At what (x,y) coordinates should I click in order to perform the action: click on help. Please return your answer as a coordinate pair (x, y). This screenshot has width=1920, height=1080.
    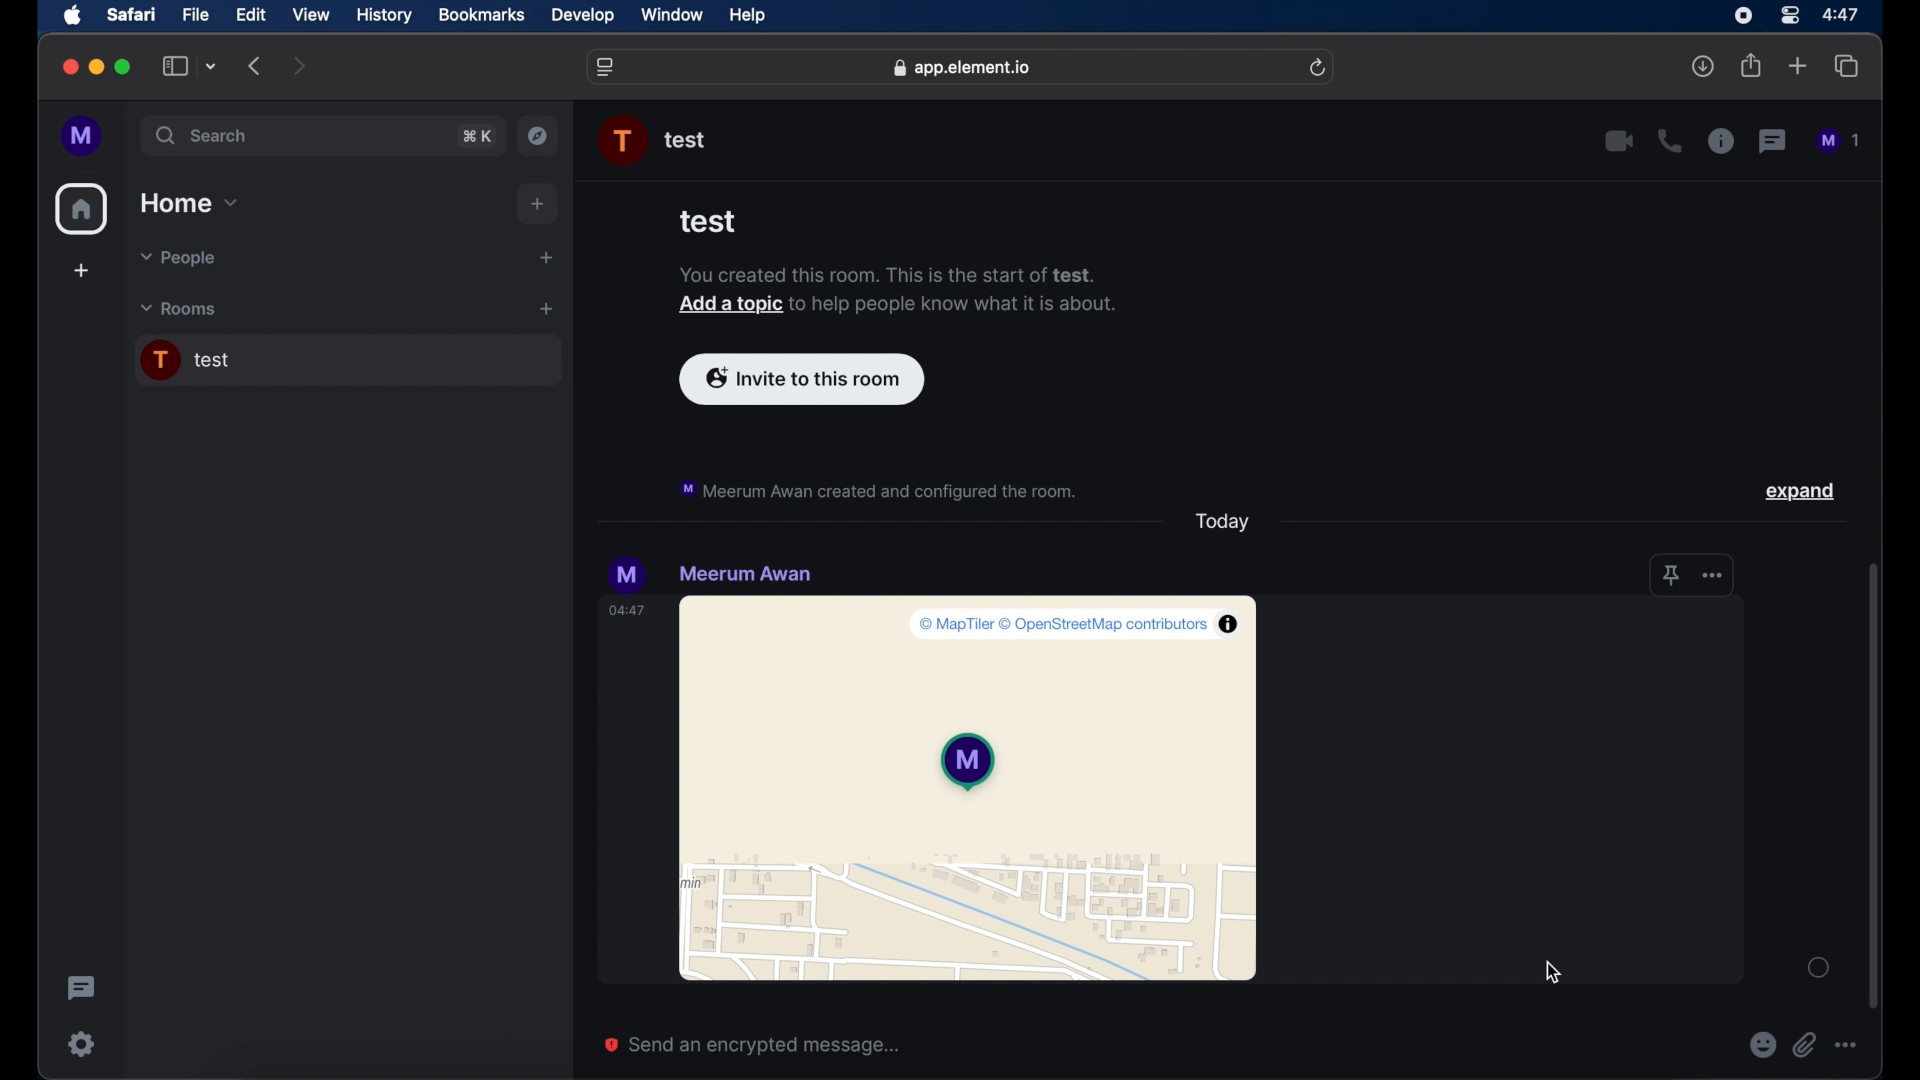
    Looking at the image, I should click on (748, 16).